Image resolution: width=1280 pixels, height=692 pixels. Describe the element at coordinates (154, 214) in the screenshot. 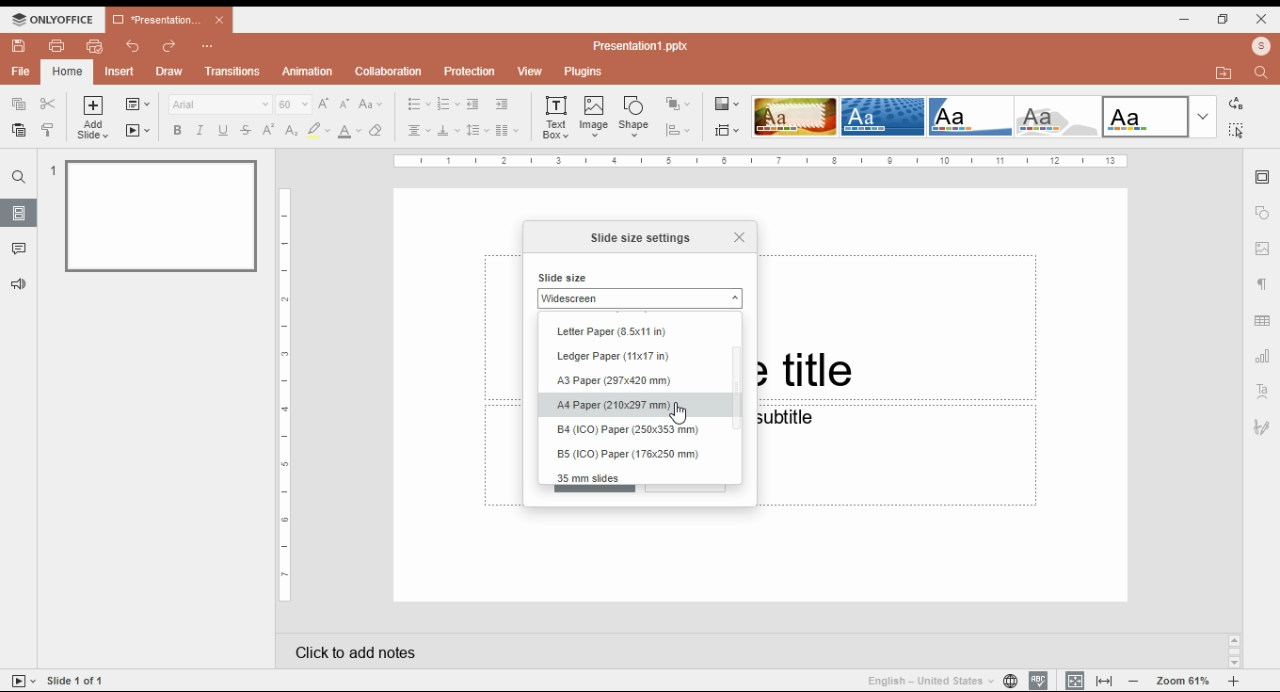

I see `slide 1` at that location.